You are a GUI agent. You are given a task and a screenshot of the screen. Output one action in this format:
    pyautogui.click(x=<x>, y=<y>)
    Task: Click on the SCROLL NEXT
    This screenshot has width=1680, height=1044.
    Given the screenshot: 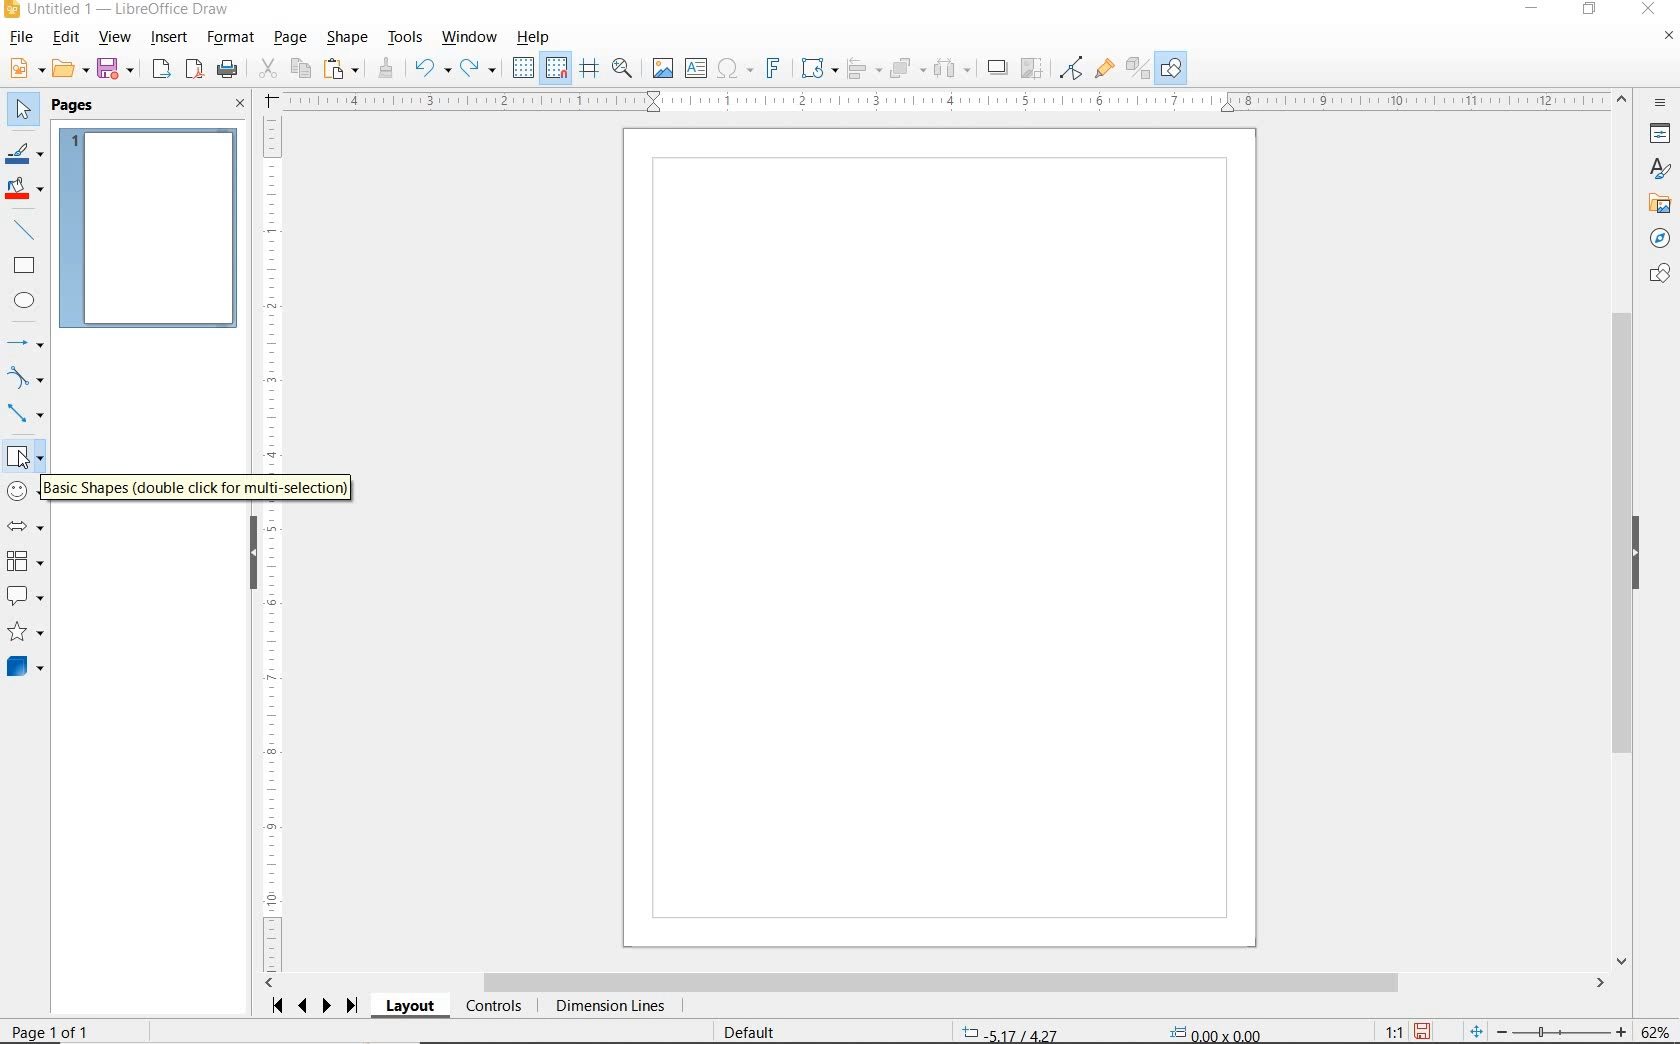 What is the action you would take?
    pyautogui.click(x=316, y=1006)
    